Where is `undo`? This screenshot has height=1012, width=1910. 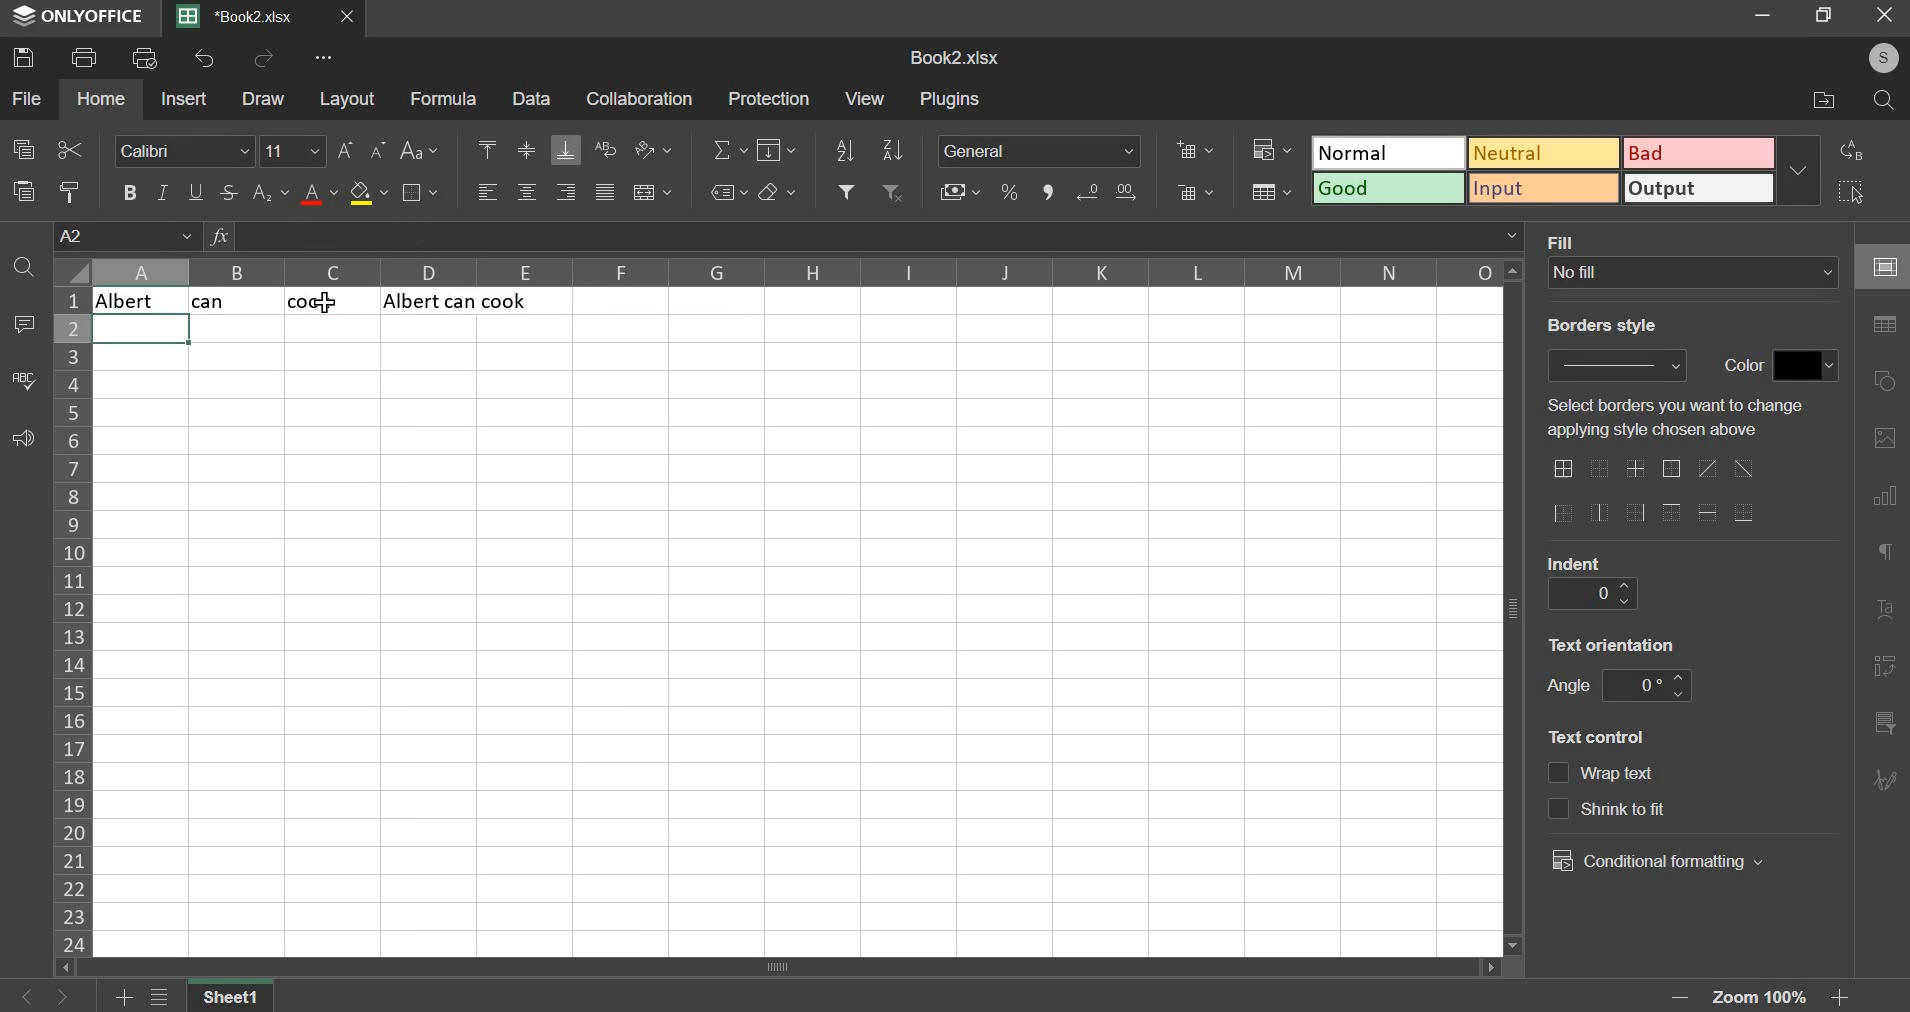
undo is located at coordinates (204, 58).